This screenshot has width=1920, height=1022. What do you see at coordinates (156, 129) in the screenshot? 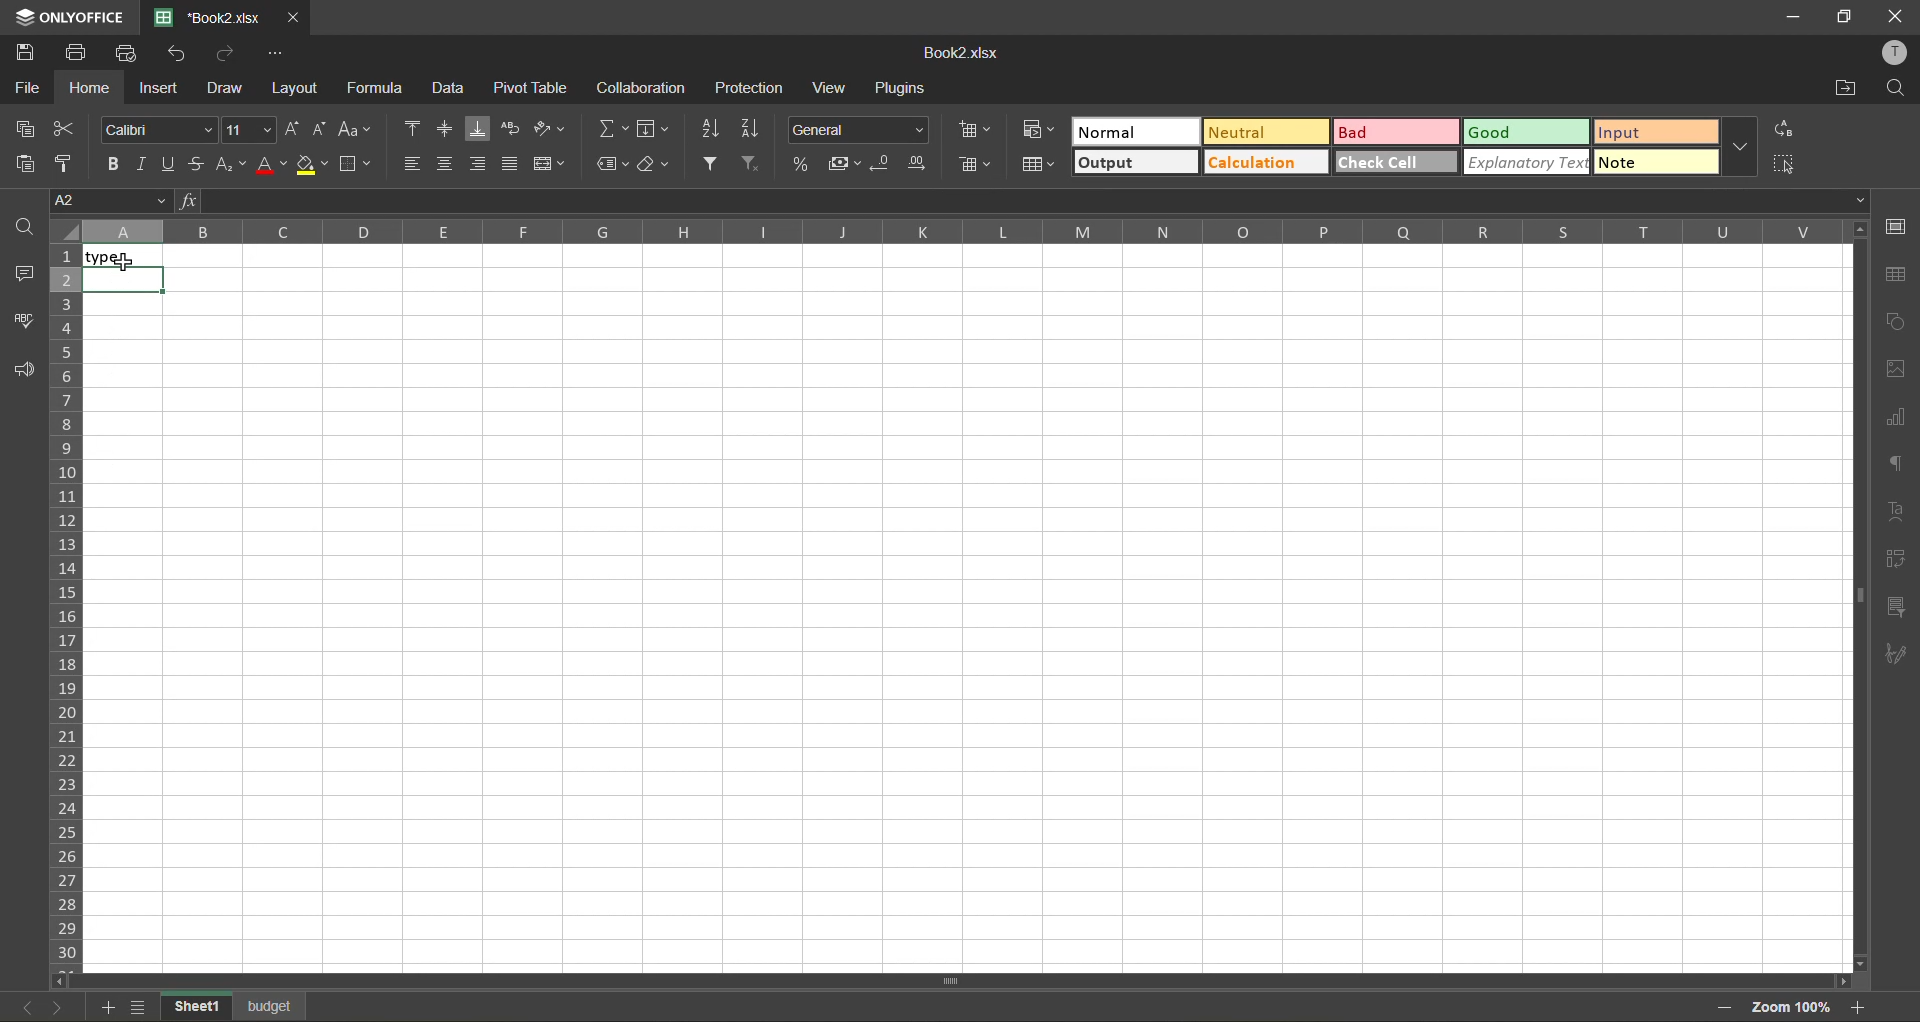
I see `font style` at bounding box center [156, 129].